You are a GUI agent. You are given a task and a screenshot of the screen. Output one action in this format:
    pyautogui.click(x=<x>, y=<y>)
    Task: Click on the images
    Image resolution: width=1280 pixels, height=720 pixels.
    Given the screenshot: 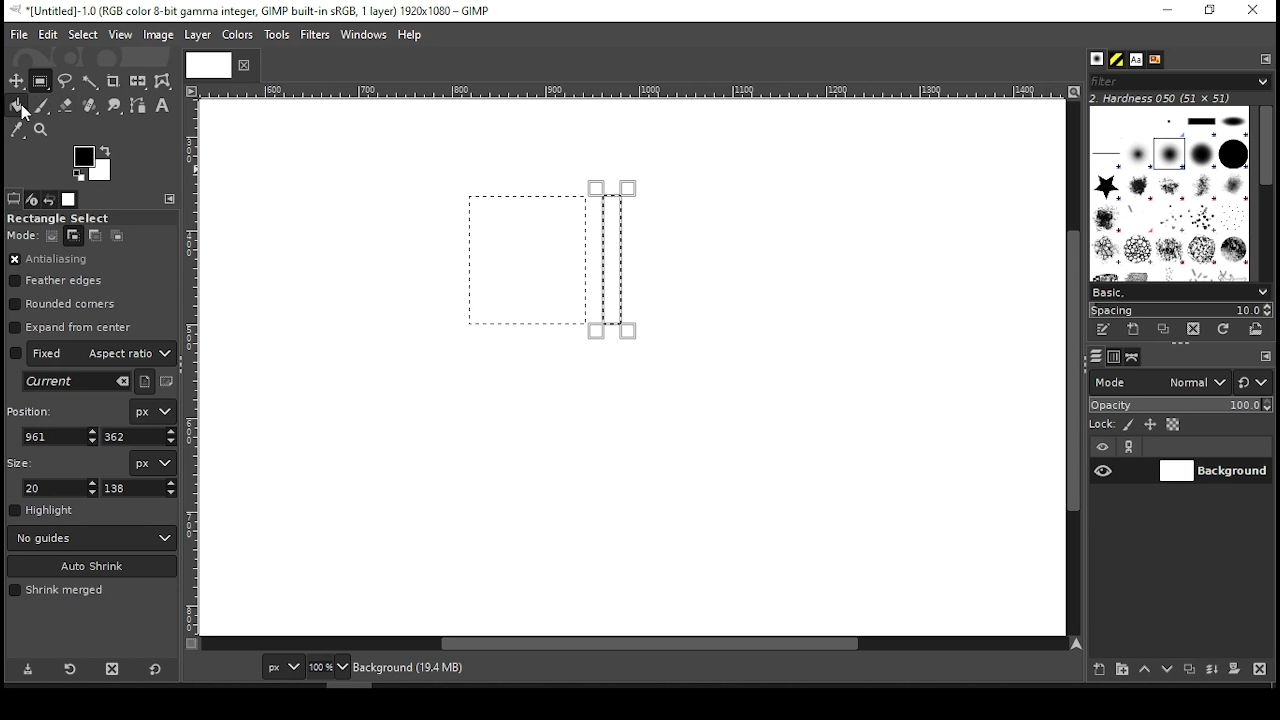 What is the action you would take?
    pyautogui.click(x=70, y=200)
    